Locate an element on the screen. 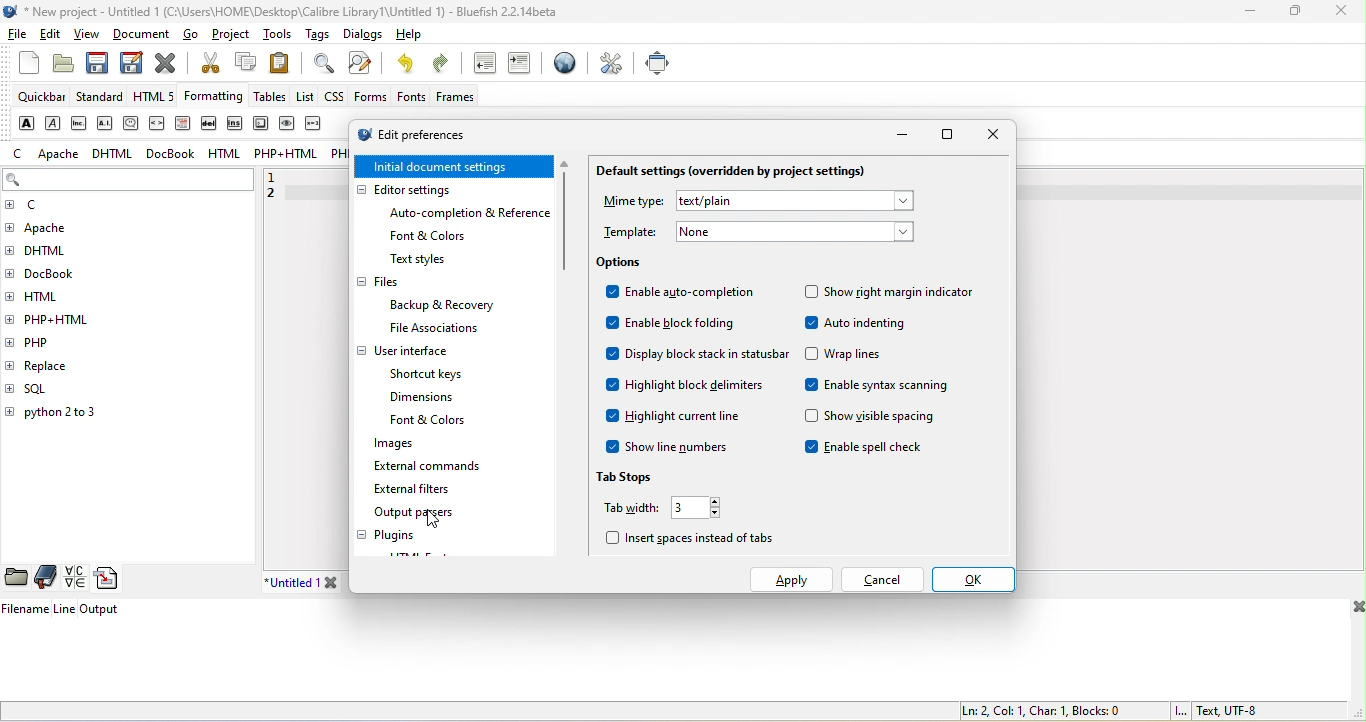 This screenshot has width=1366, height=722. code is located at coordinates (158, 125).